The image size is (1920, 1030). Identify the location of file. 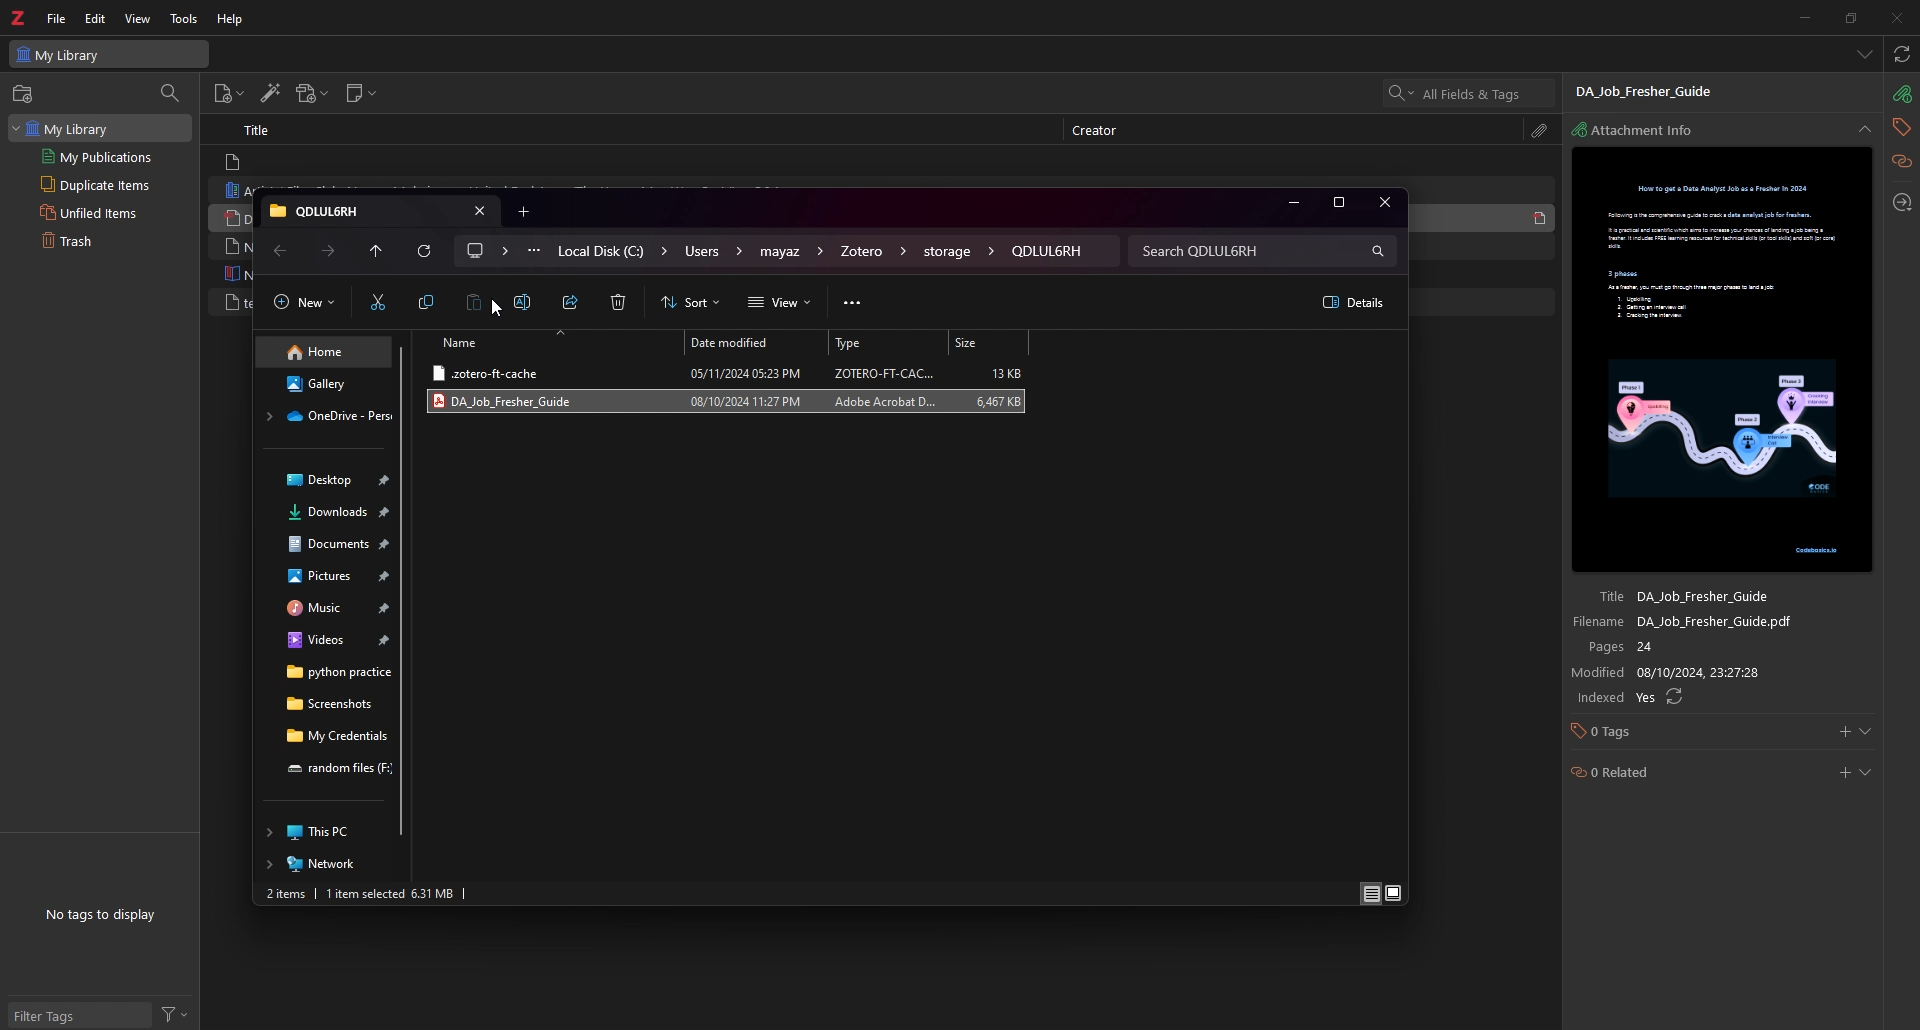
(725, 402).